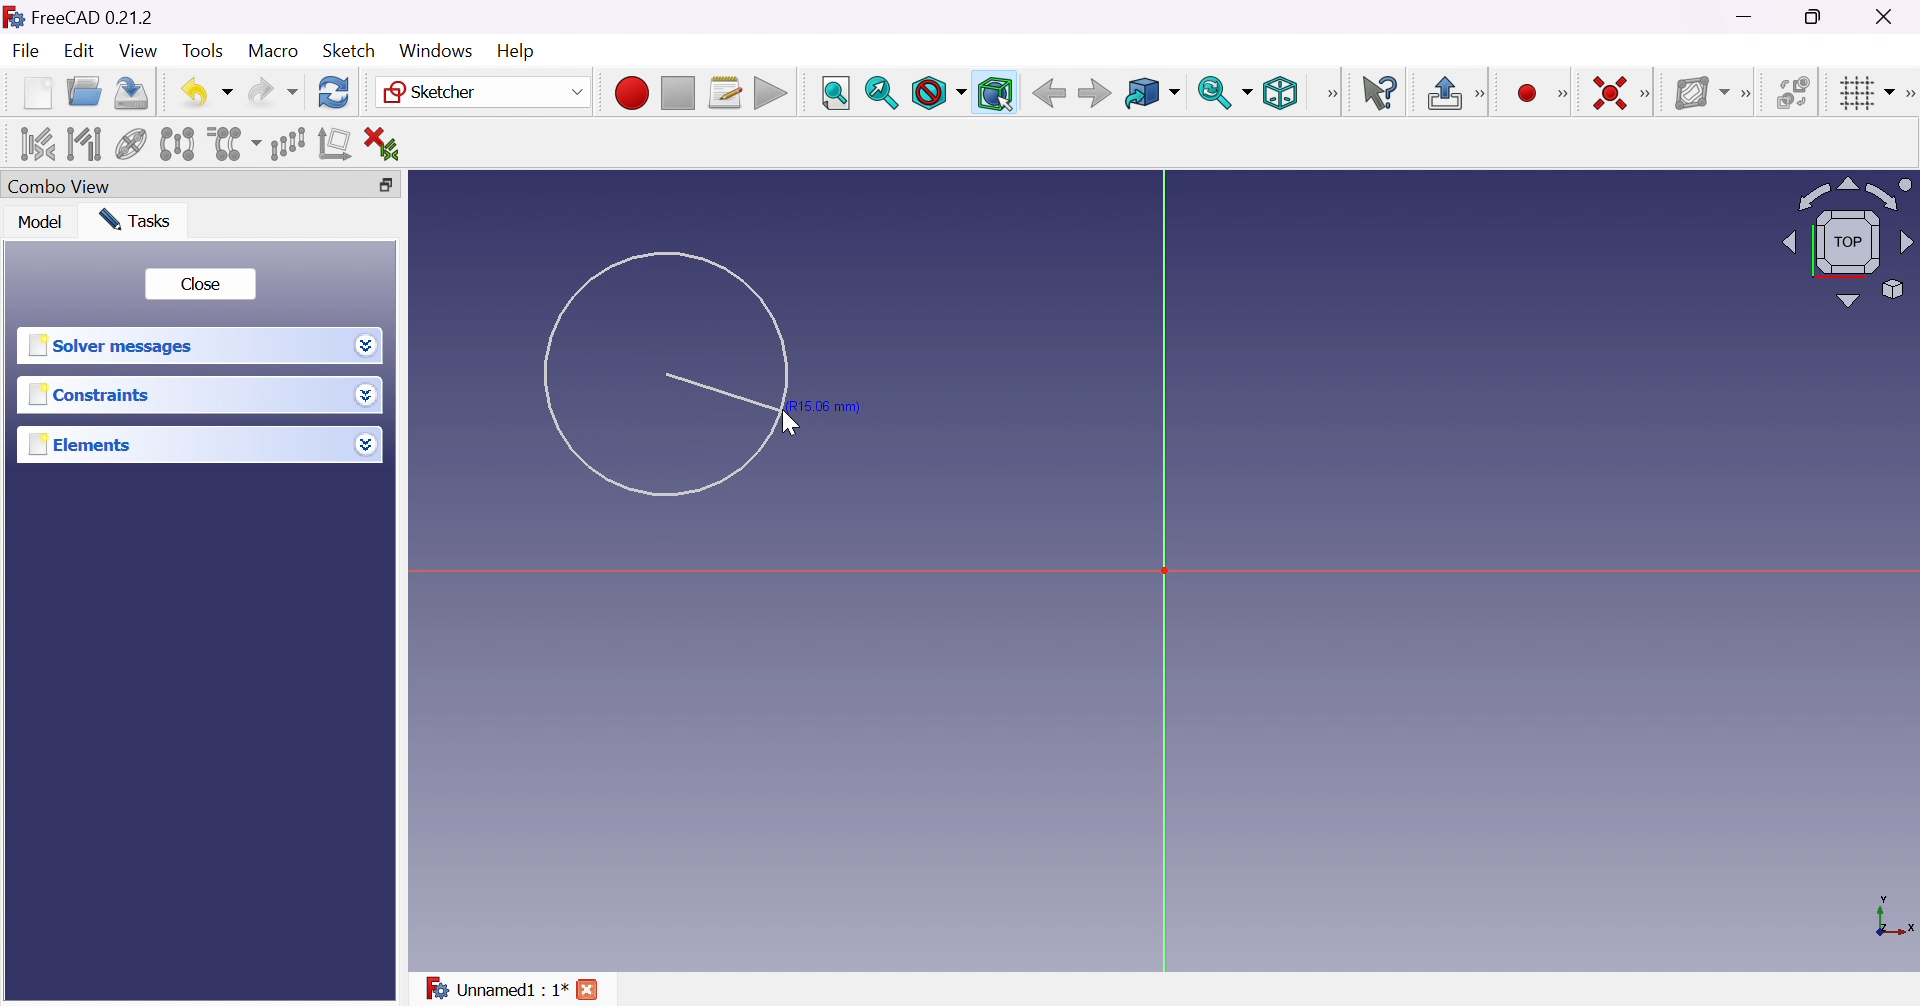 This screenshot has width=1920, height=1006. I want to click on Drop down, so click(366, 444).